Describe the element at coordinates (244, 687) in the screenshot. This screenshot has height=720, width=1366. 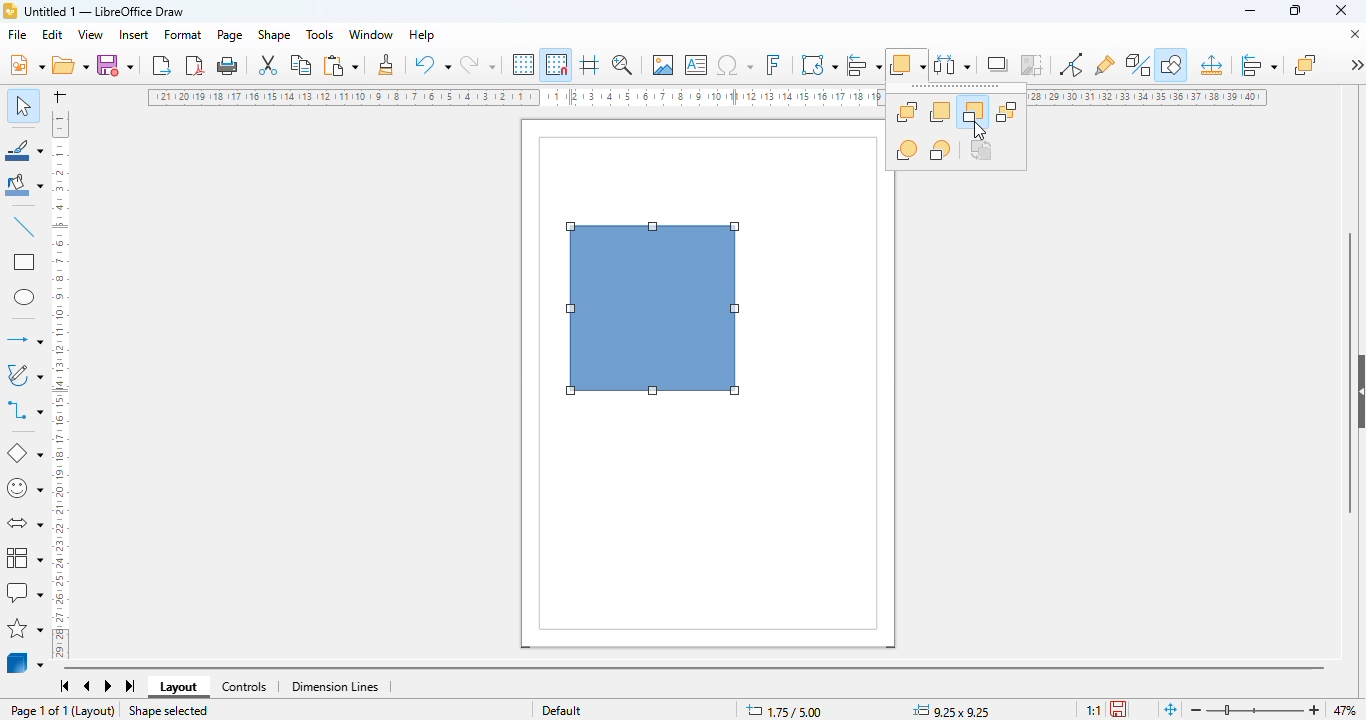
I see `controls` at that location.